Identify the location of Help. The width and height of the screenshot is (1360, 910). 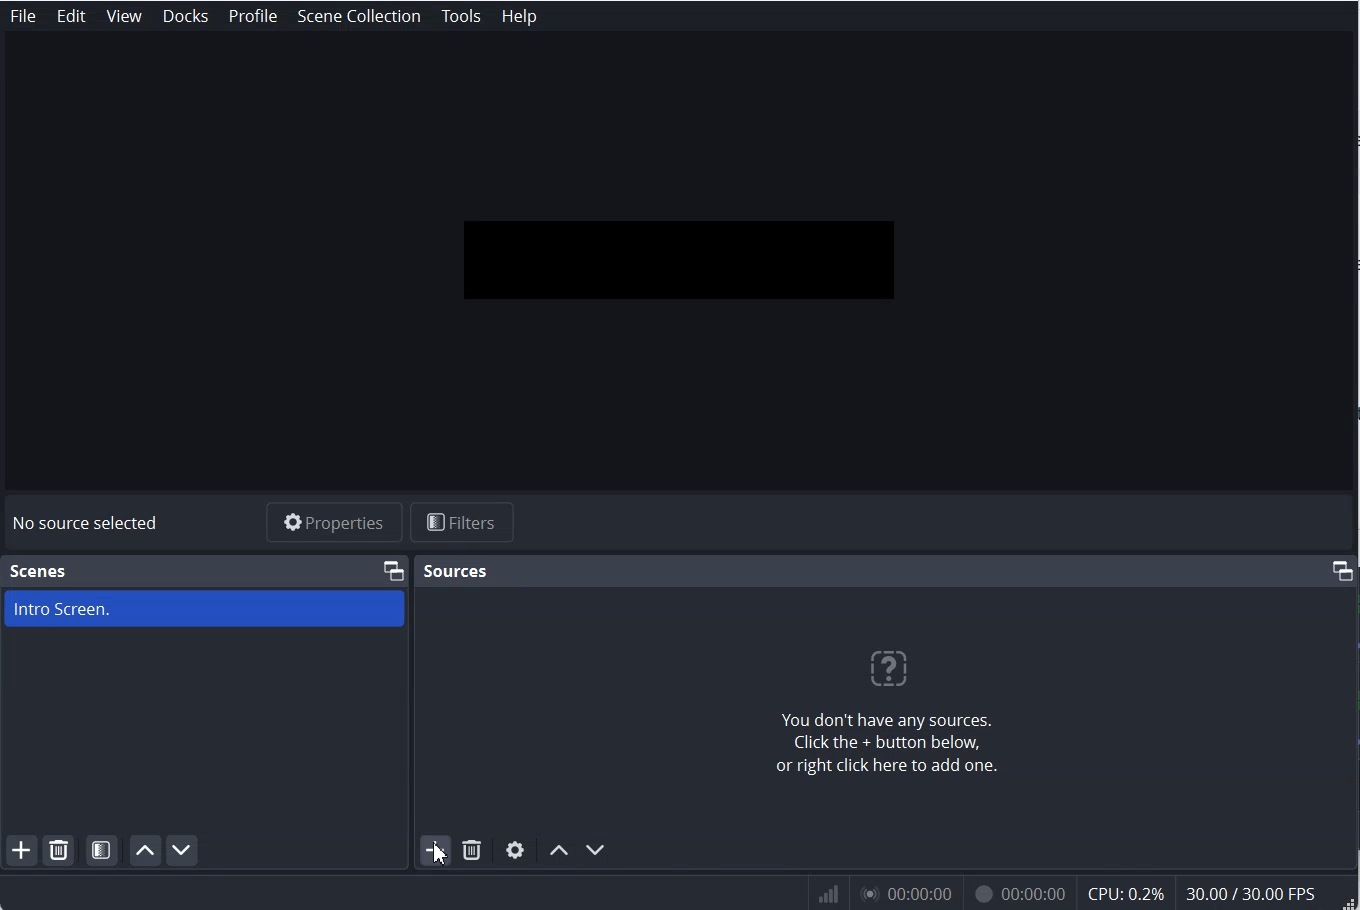
(518, 15).